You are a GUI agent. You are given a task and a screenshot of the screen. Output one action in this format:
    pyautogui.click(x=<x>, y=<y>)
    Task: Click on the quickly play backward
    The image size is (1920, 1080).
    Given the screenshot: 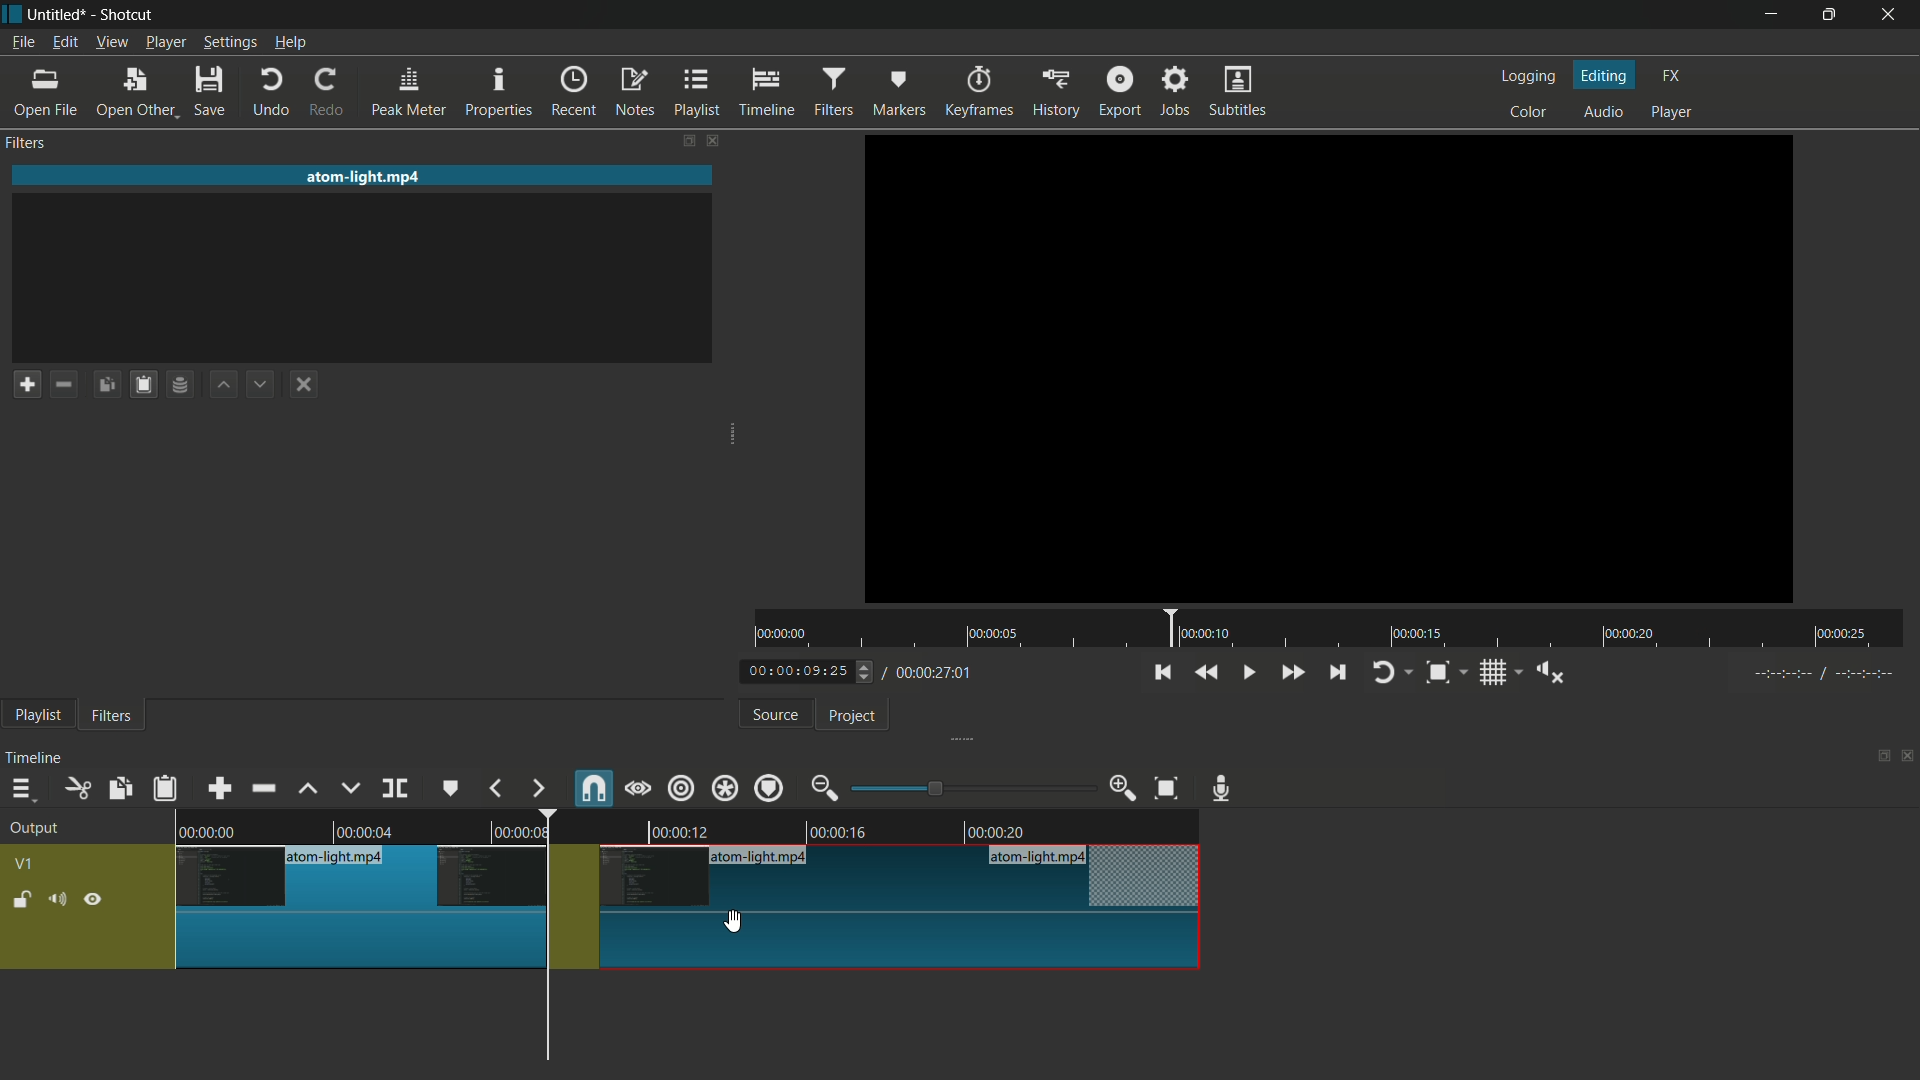 What is the action you would take?
    pyautogui.click(x=1208, y=672)
    